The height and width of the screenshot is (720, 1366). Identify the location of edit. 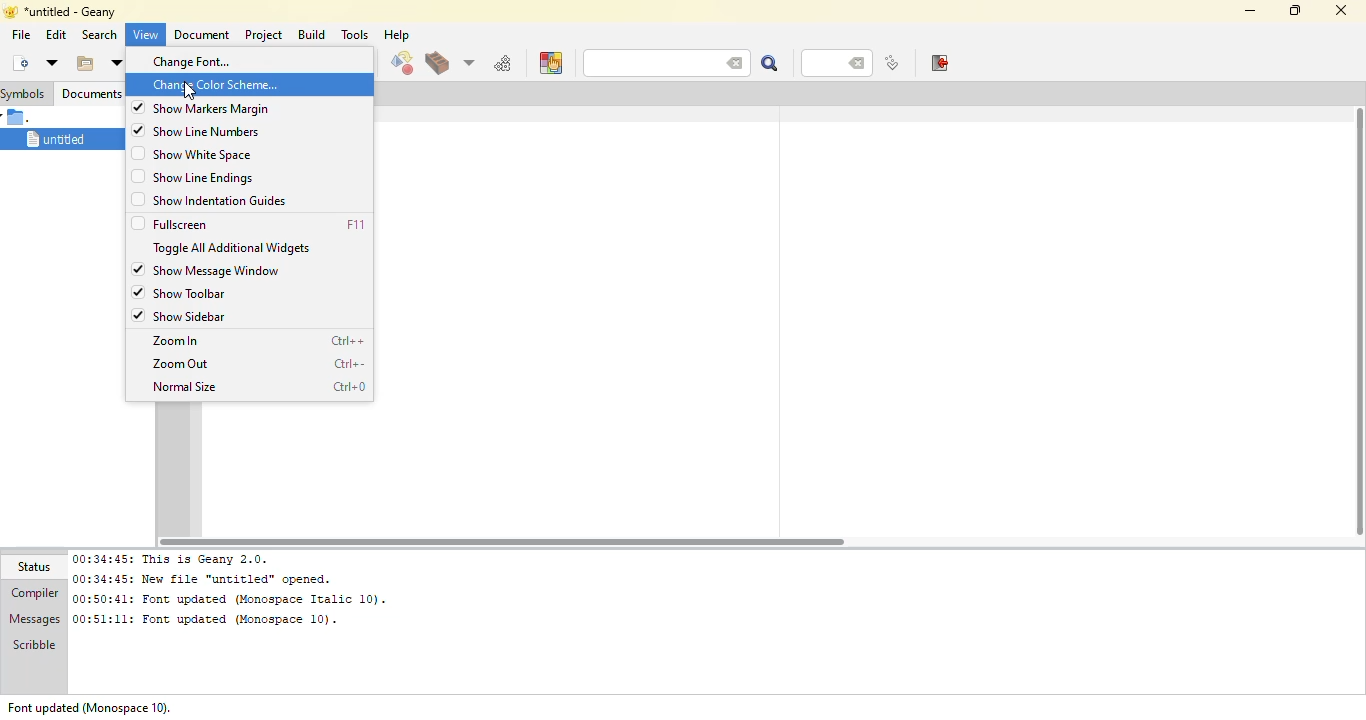
(56, 35).